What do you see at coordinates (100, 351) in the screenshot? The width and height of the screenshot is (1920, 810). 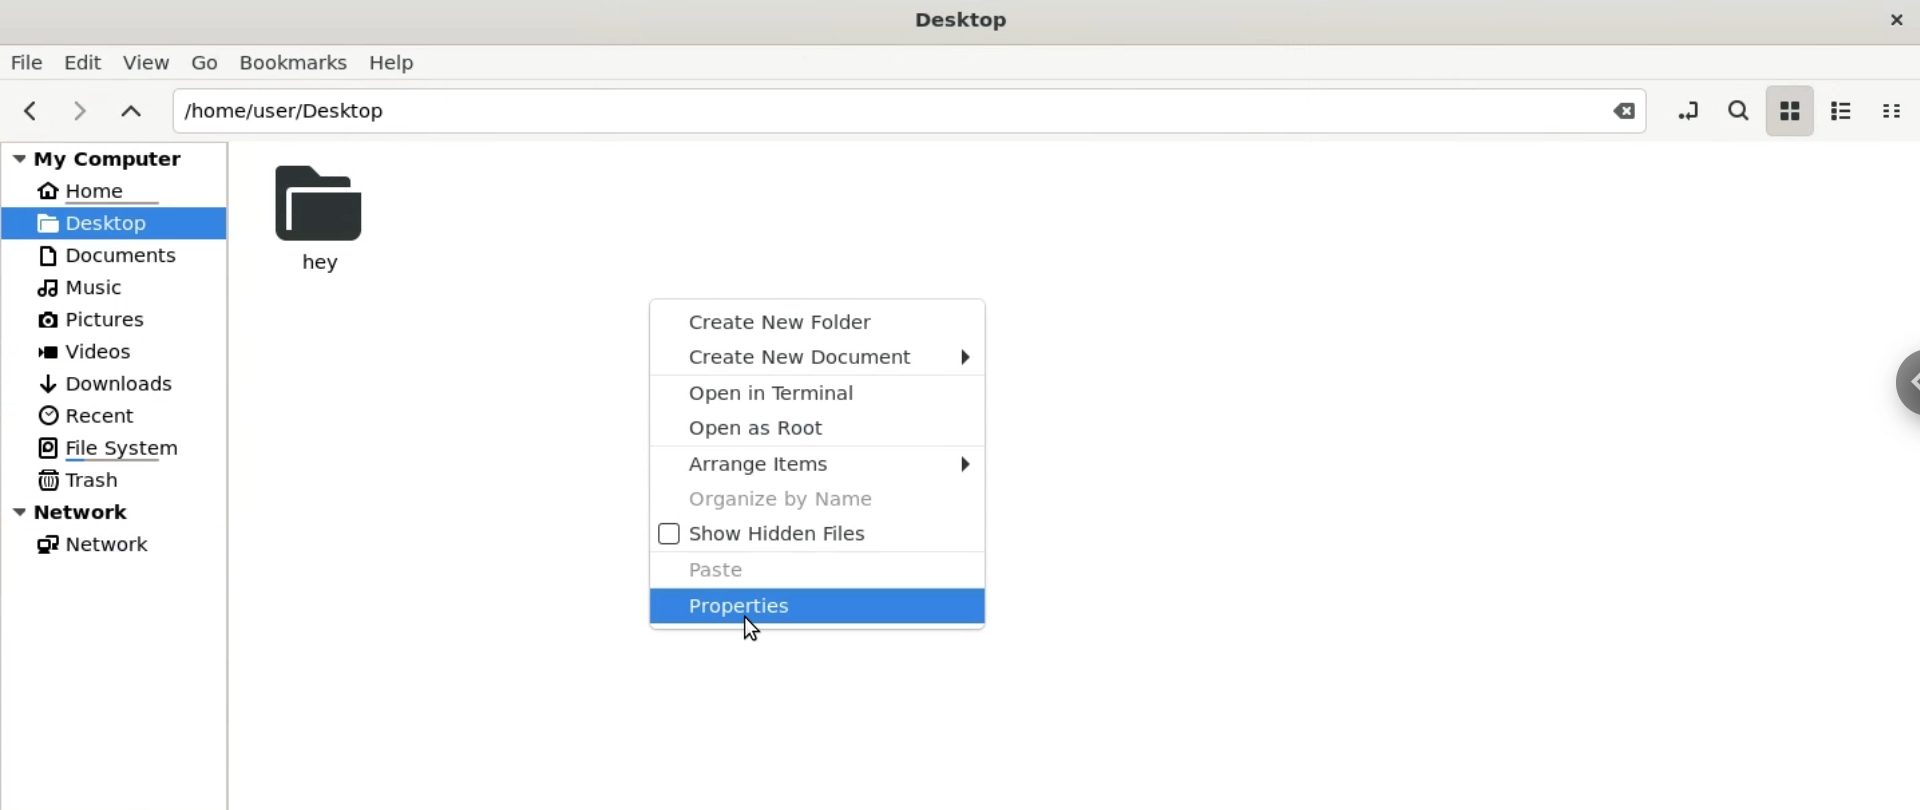 I see `videos` at bounding box center [100, 351].